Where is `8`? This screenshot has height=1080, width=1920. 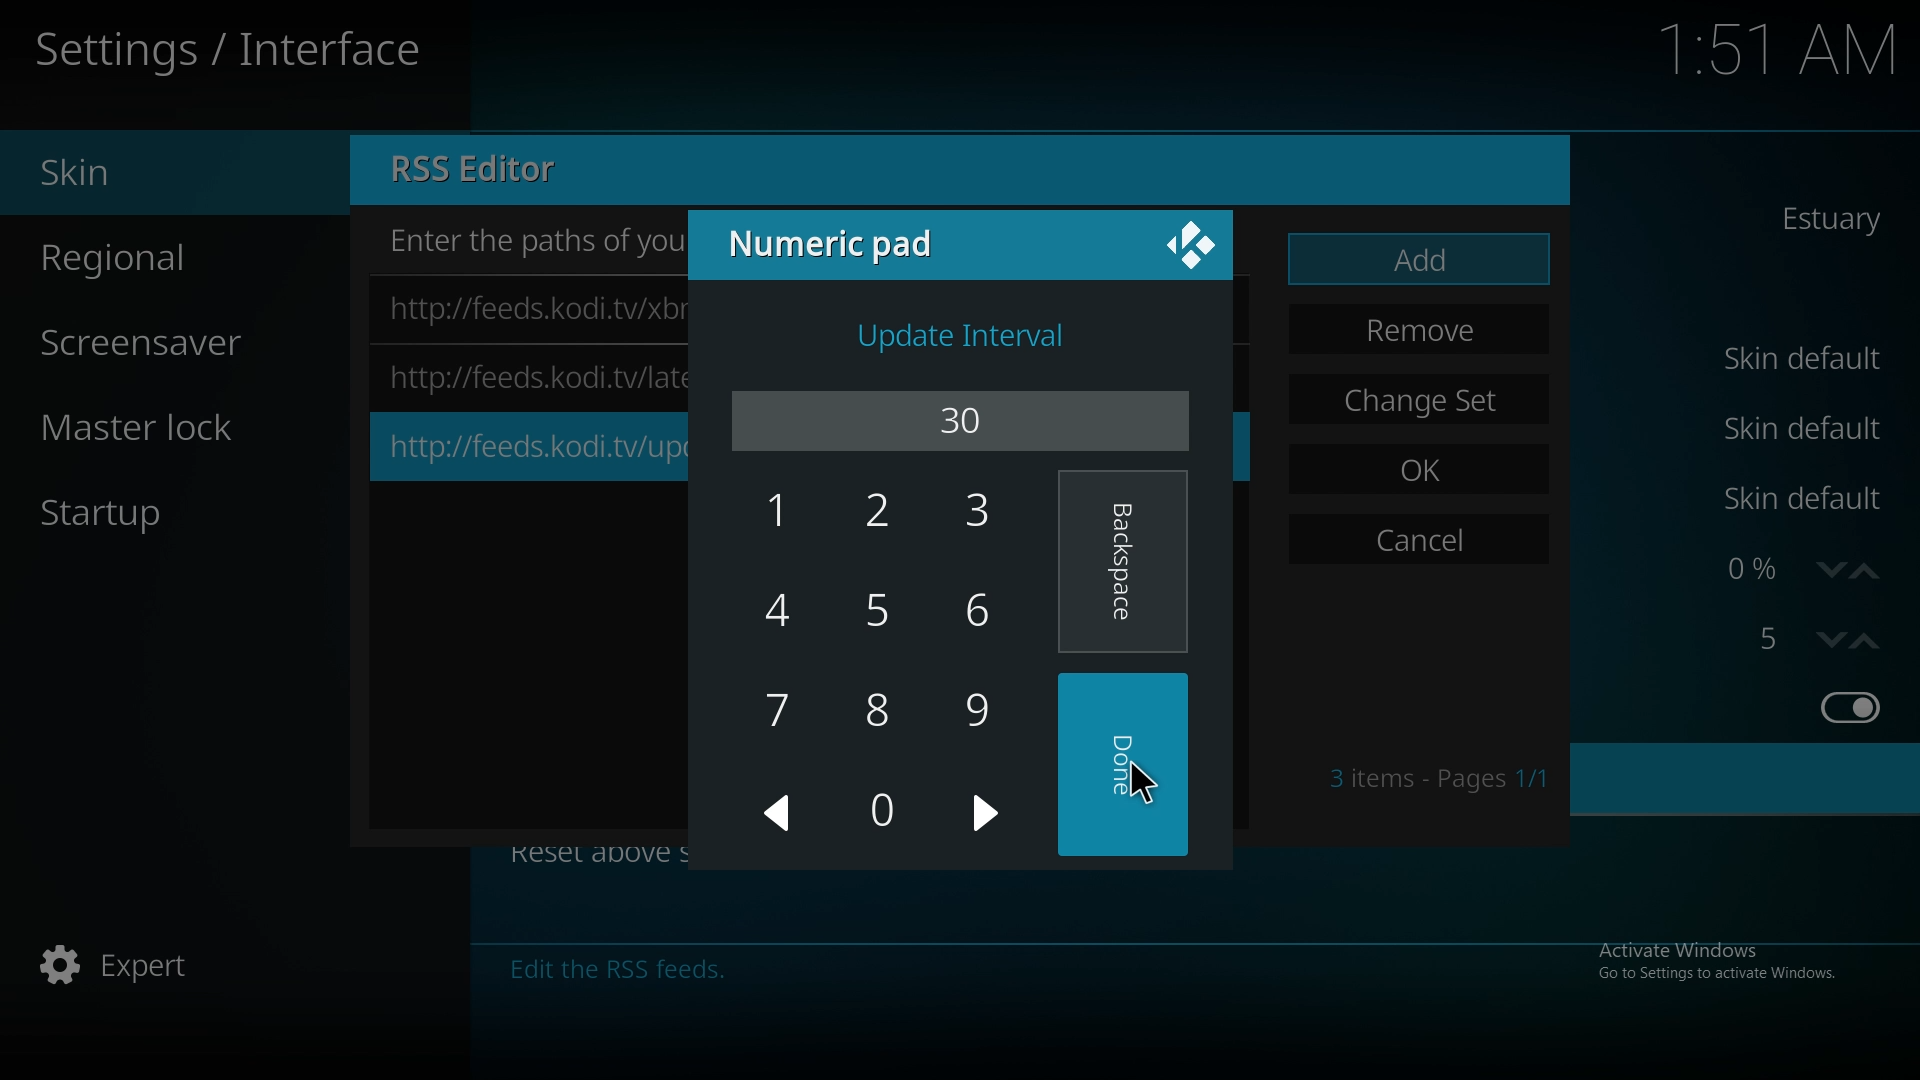
8 is located at coordinates (875, 712).